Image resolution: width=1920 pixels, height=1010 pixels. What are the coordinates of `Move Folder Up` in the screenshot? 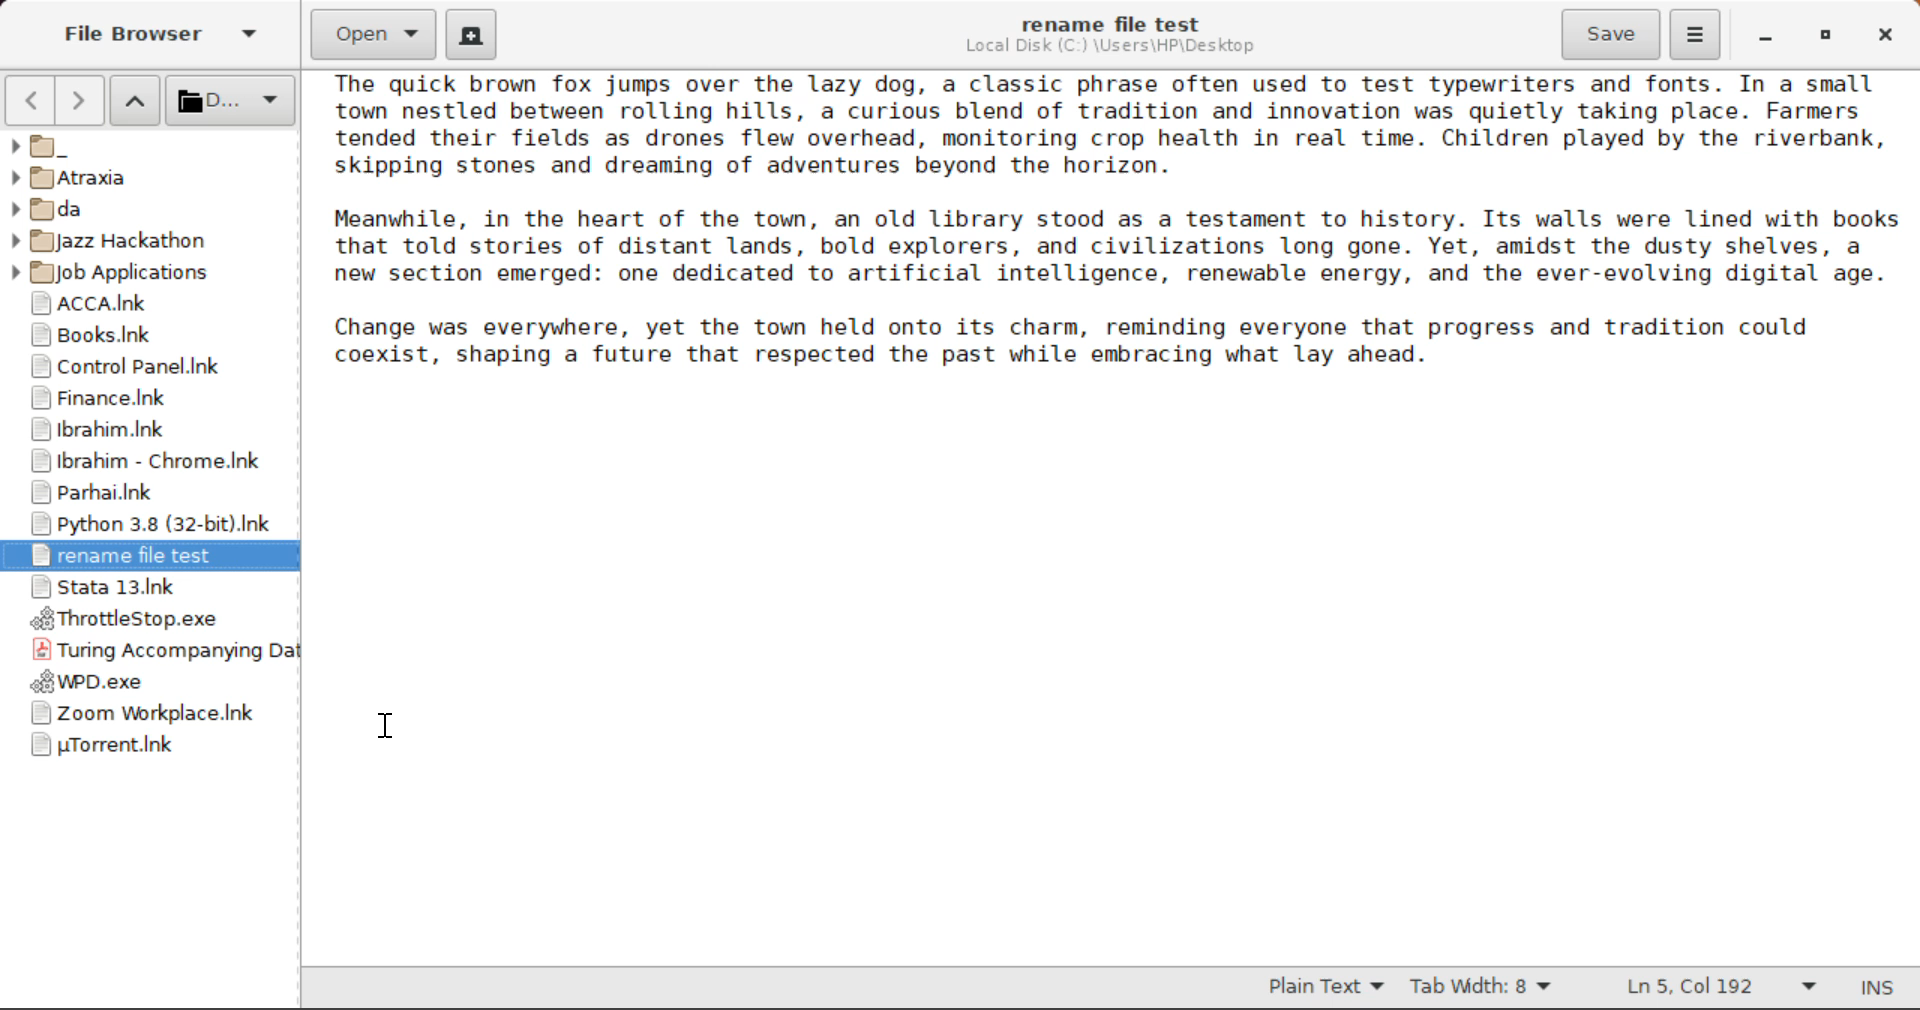 It's located at (136, 102).